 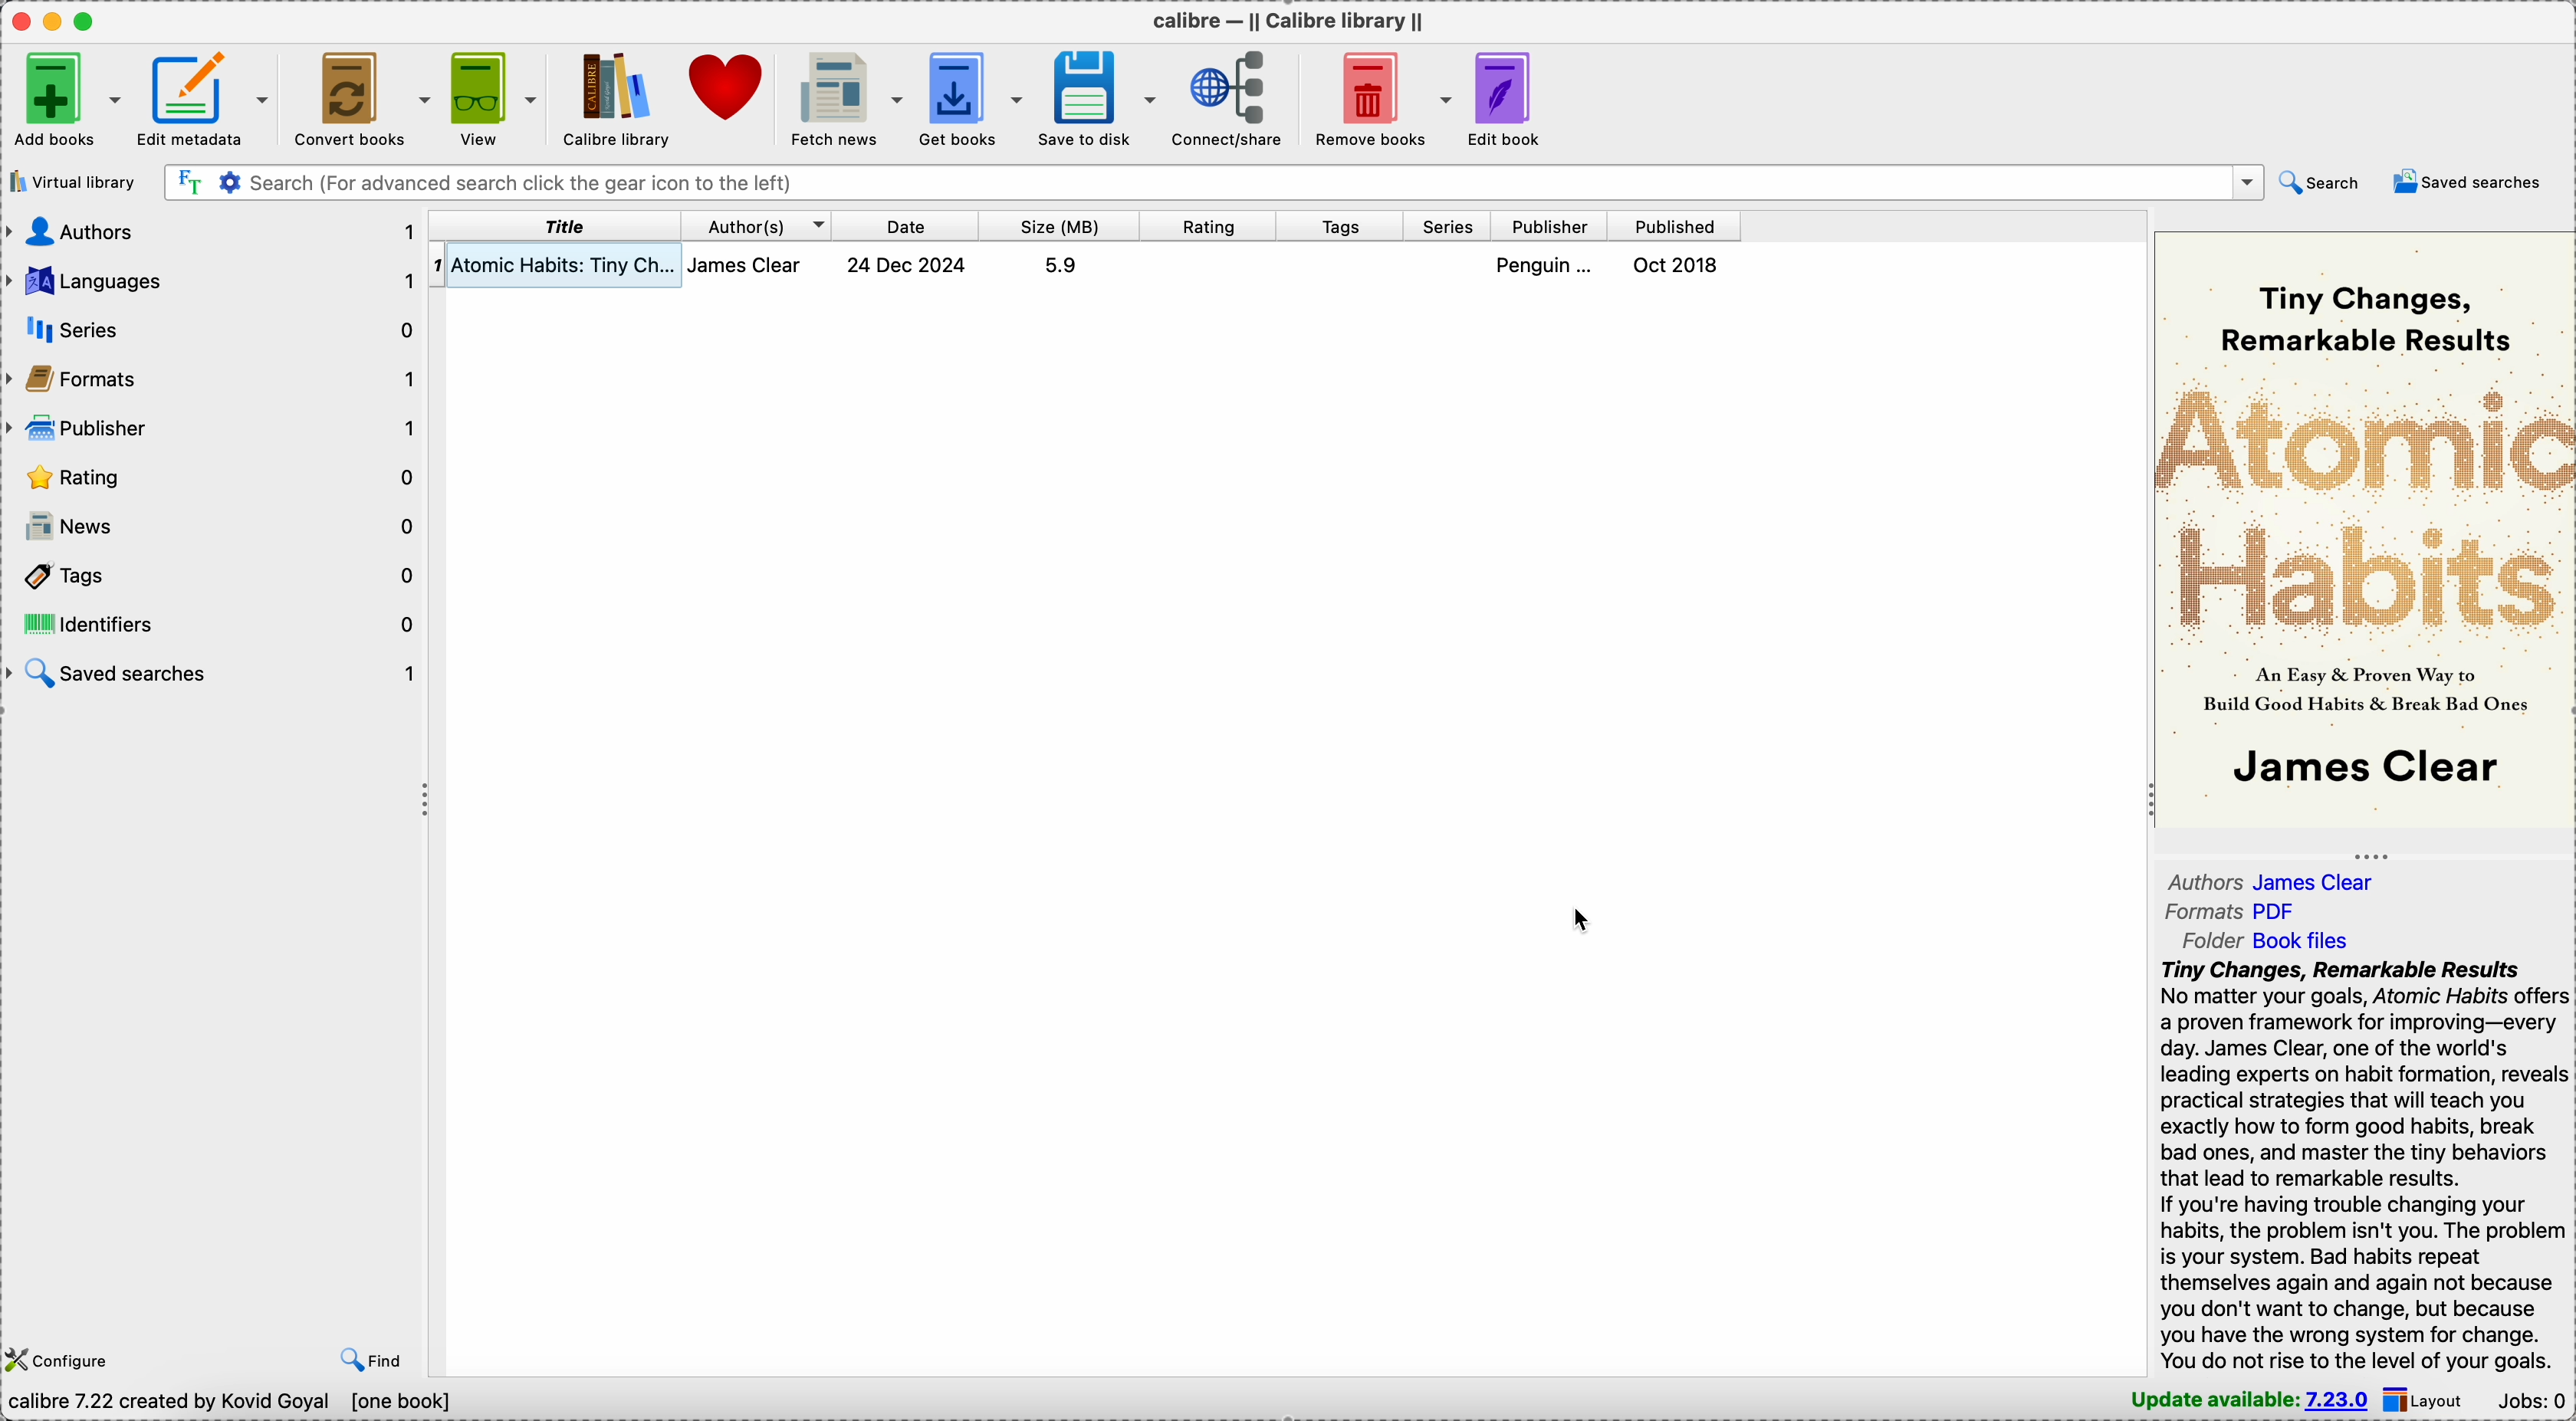 What do you see at coordinates (2362, 527) in the screenshot?
I see `book cover preview` at bounding box center [2362, 527].